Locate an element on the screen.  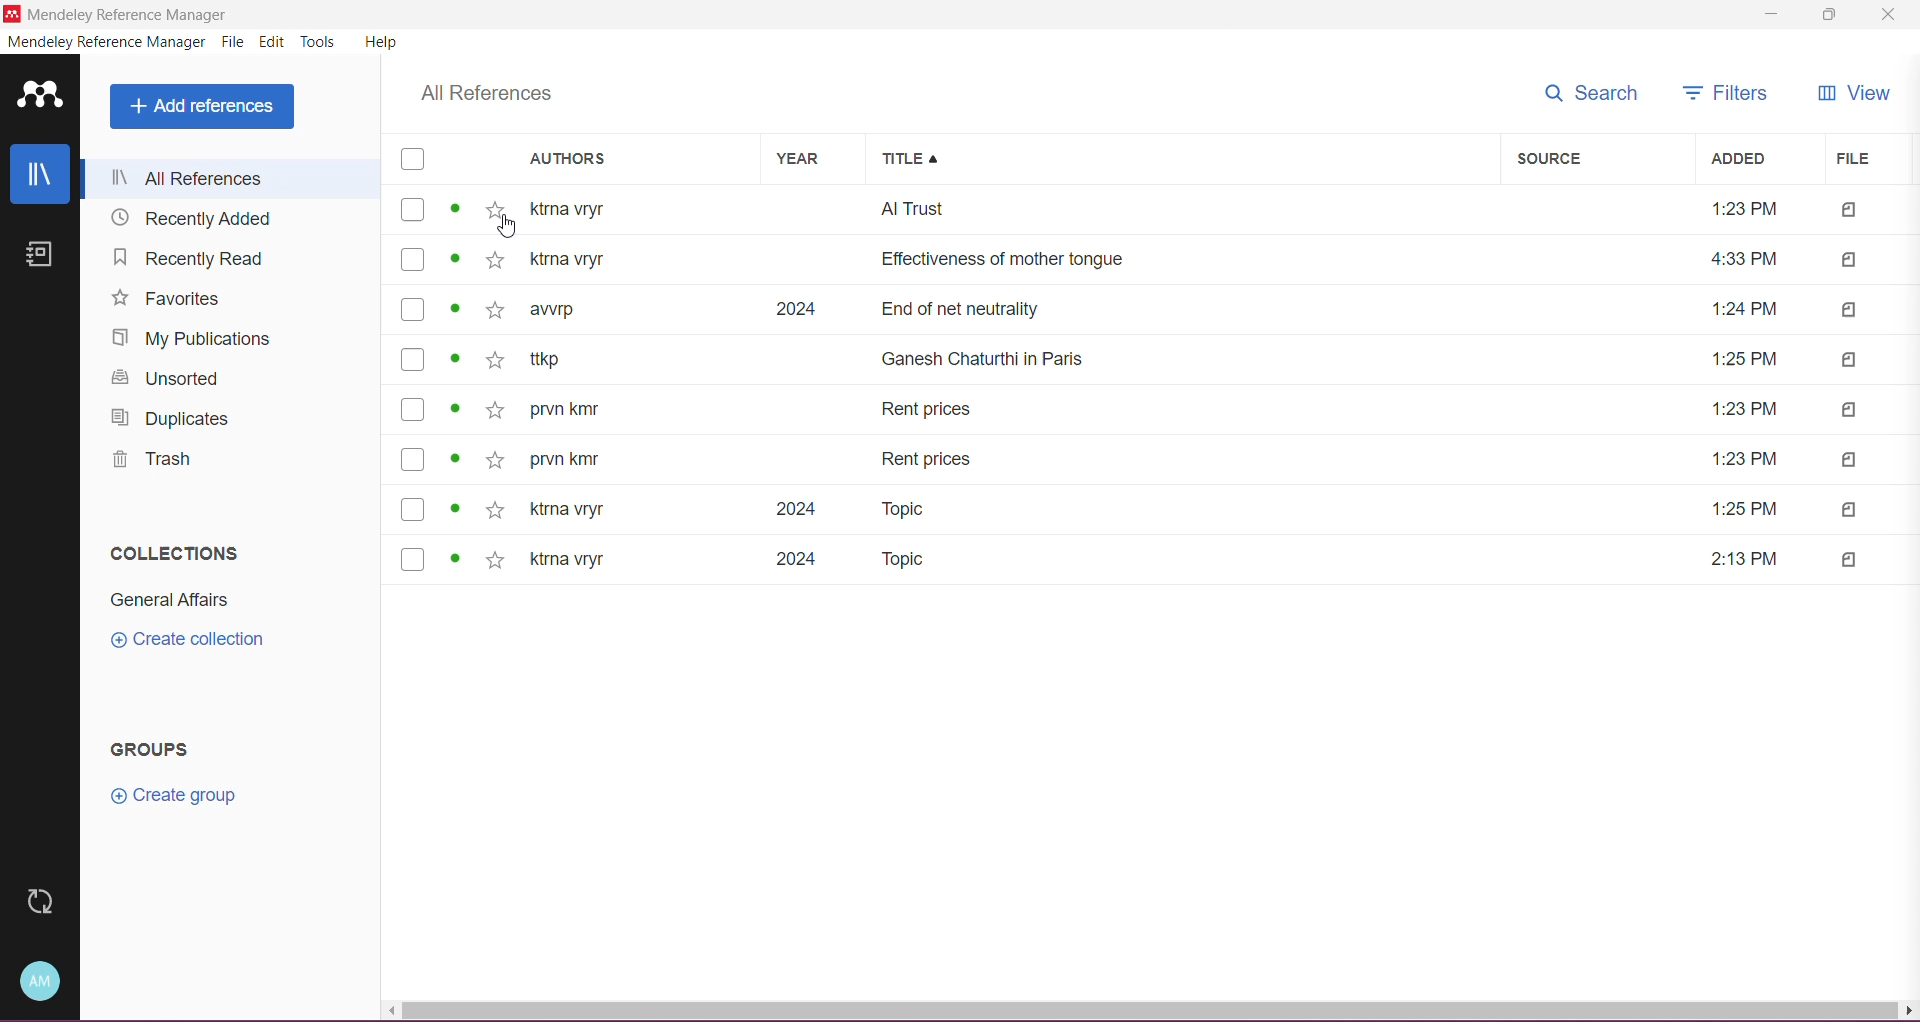
Click to select is located at coordinates (414, 560).